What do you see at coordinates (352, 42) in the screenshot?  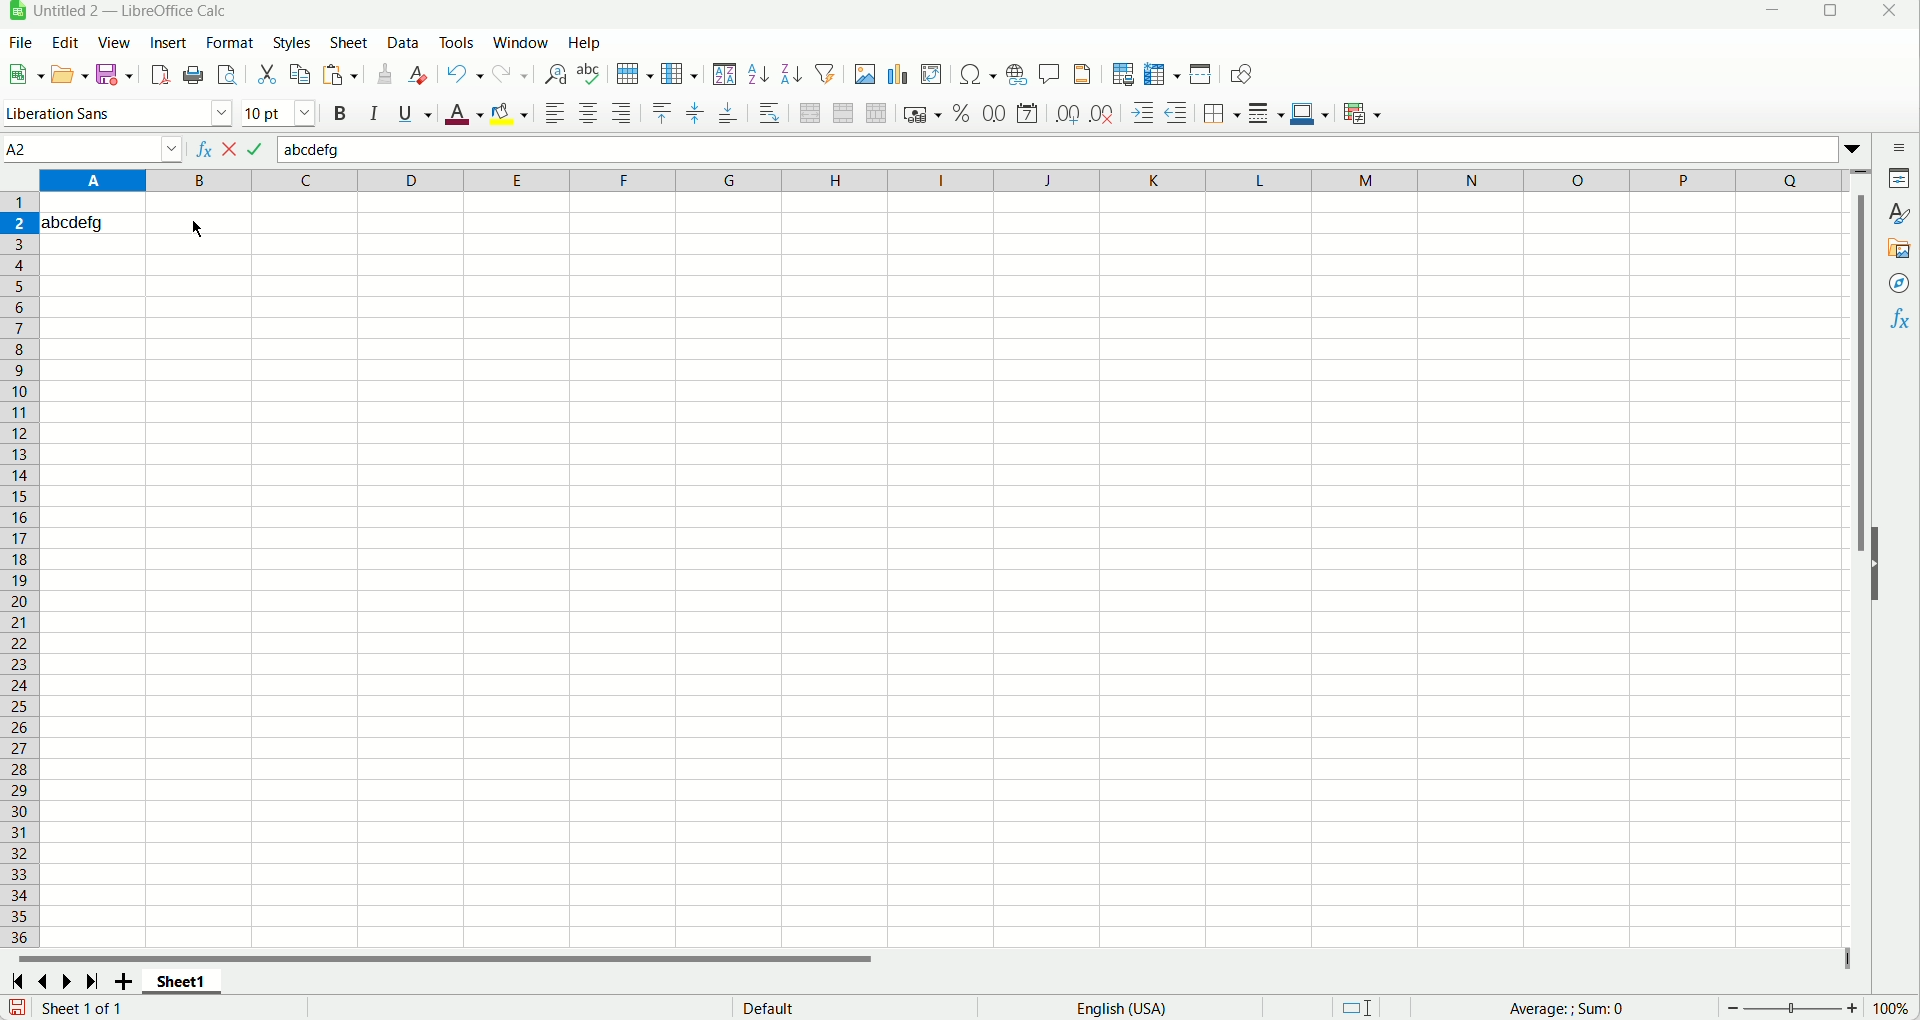 I see `sheet` at bounding box center [352, 42].